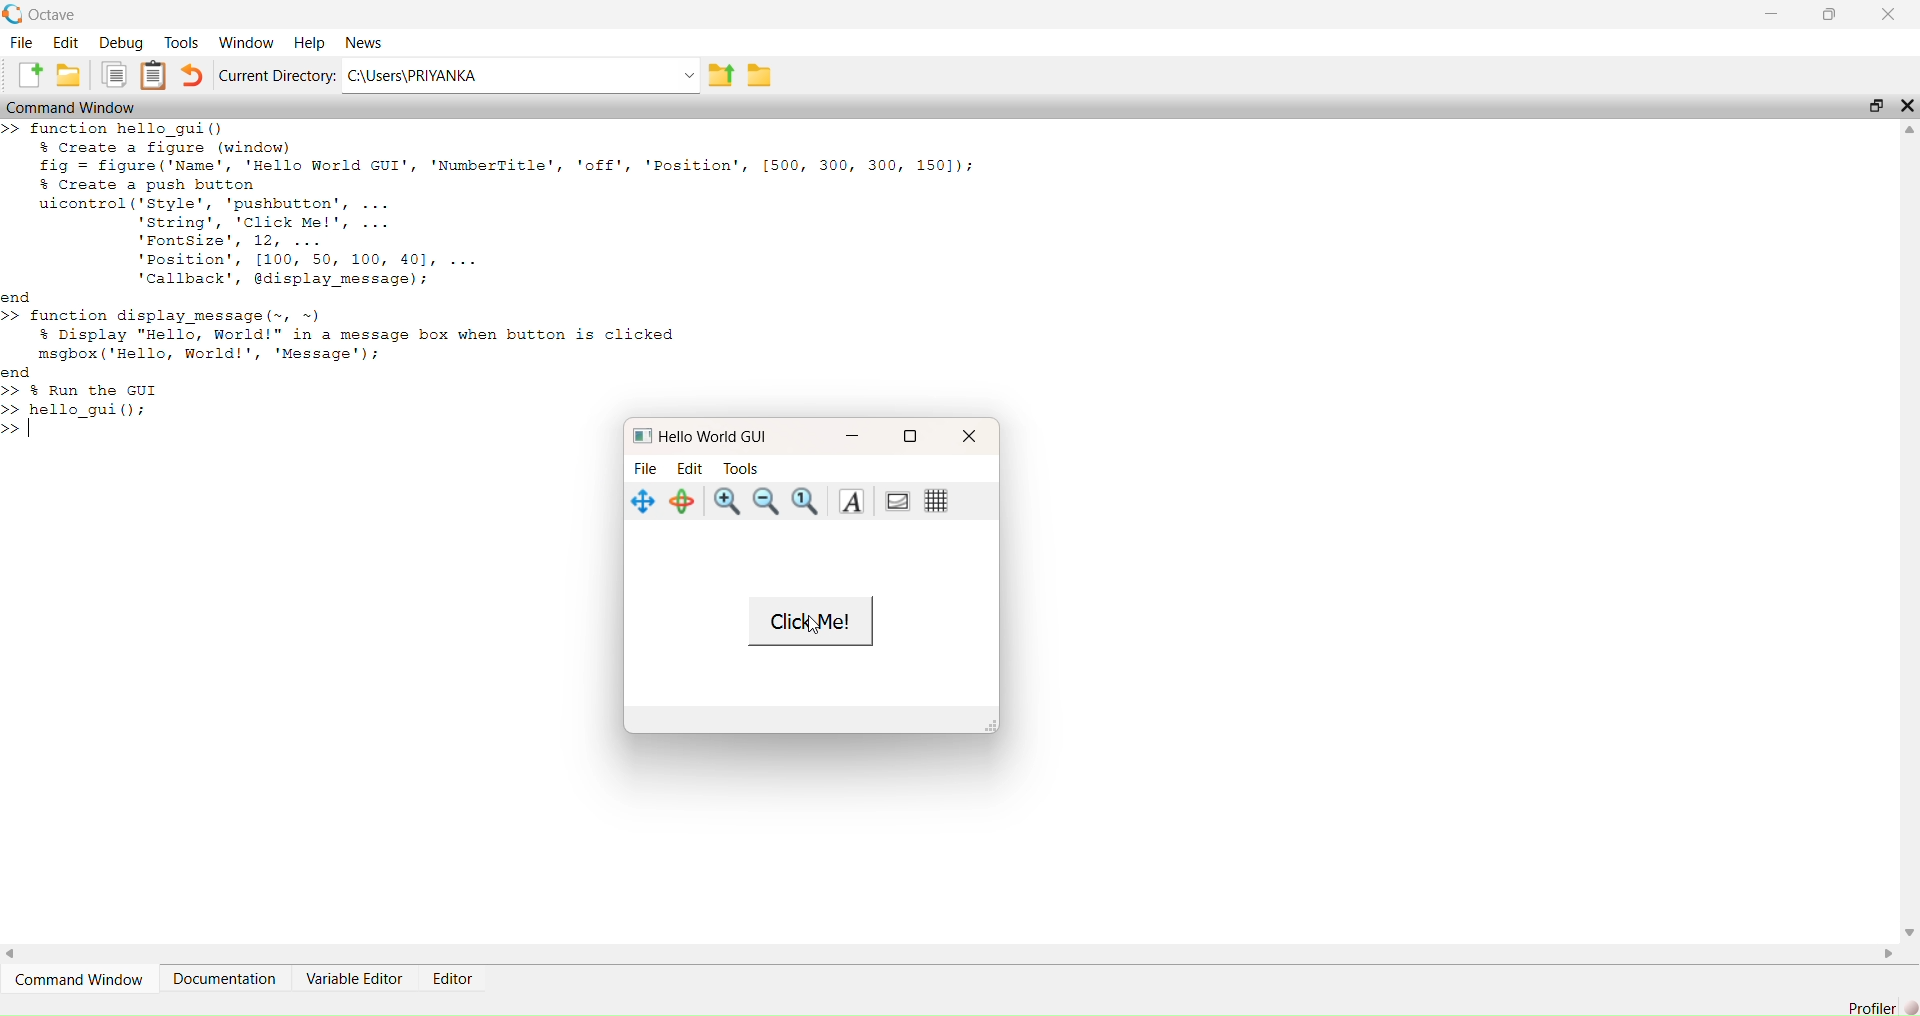 This screenshot has width=1920, height=1016. Describe the element at coordinates (80, 107) in the screenshot. I see `Command Window` at that location.